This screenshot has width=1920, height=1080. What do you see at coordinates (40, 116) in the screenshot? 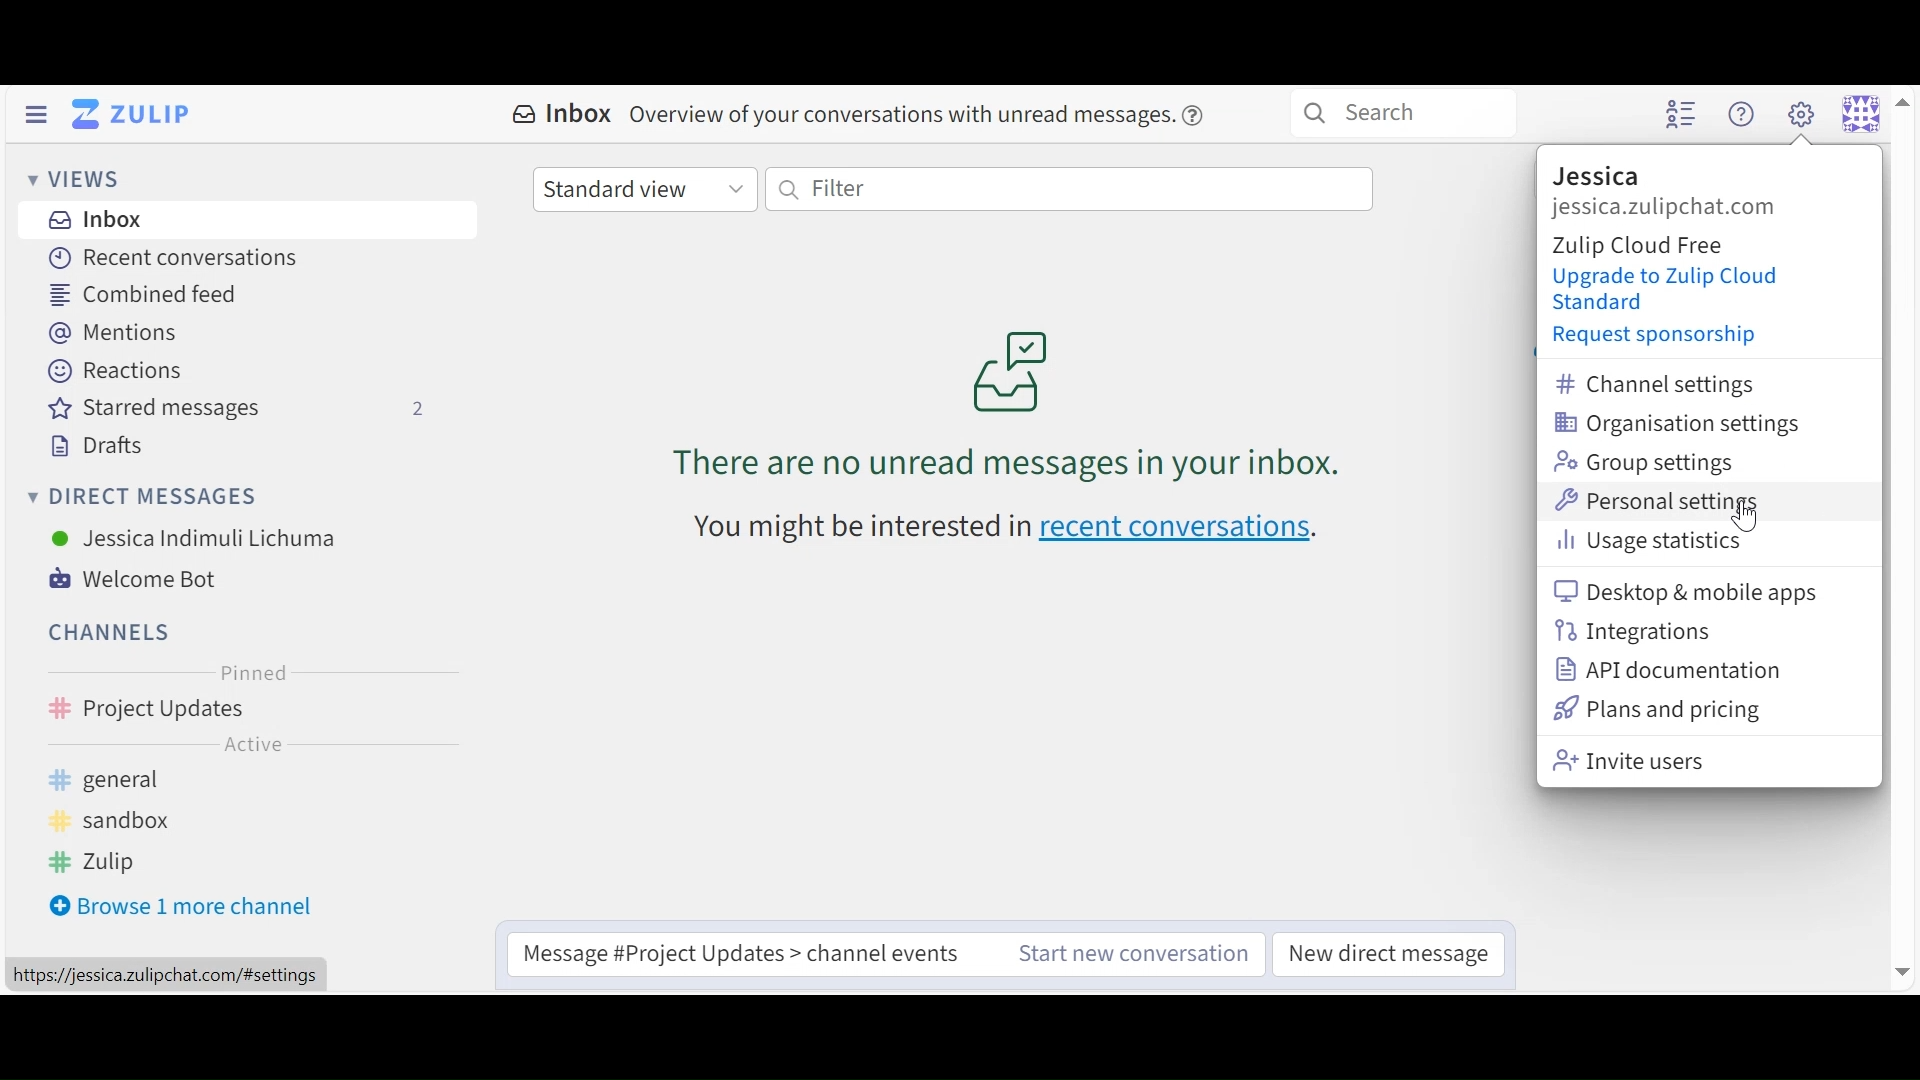
I see `Hide Left Sidebar` at bounding box center [40, 116].